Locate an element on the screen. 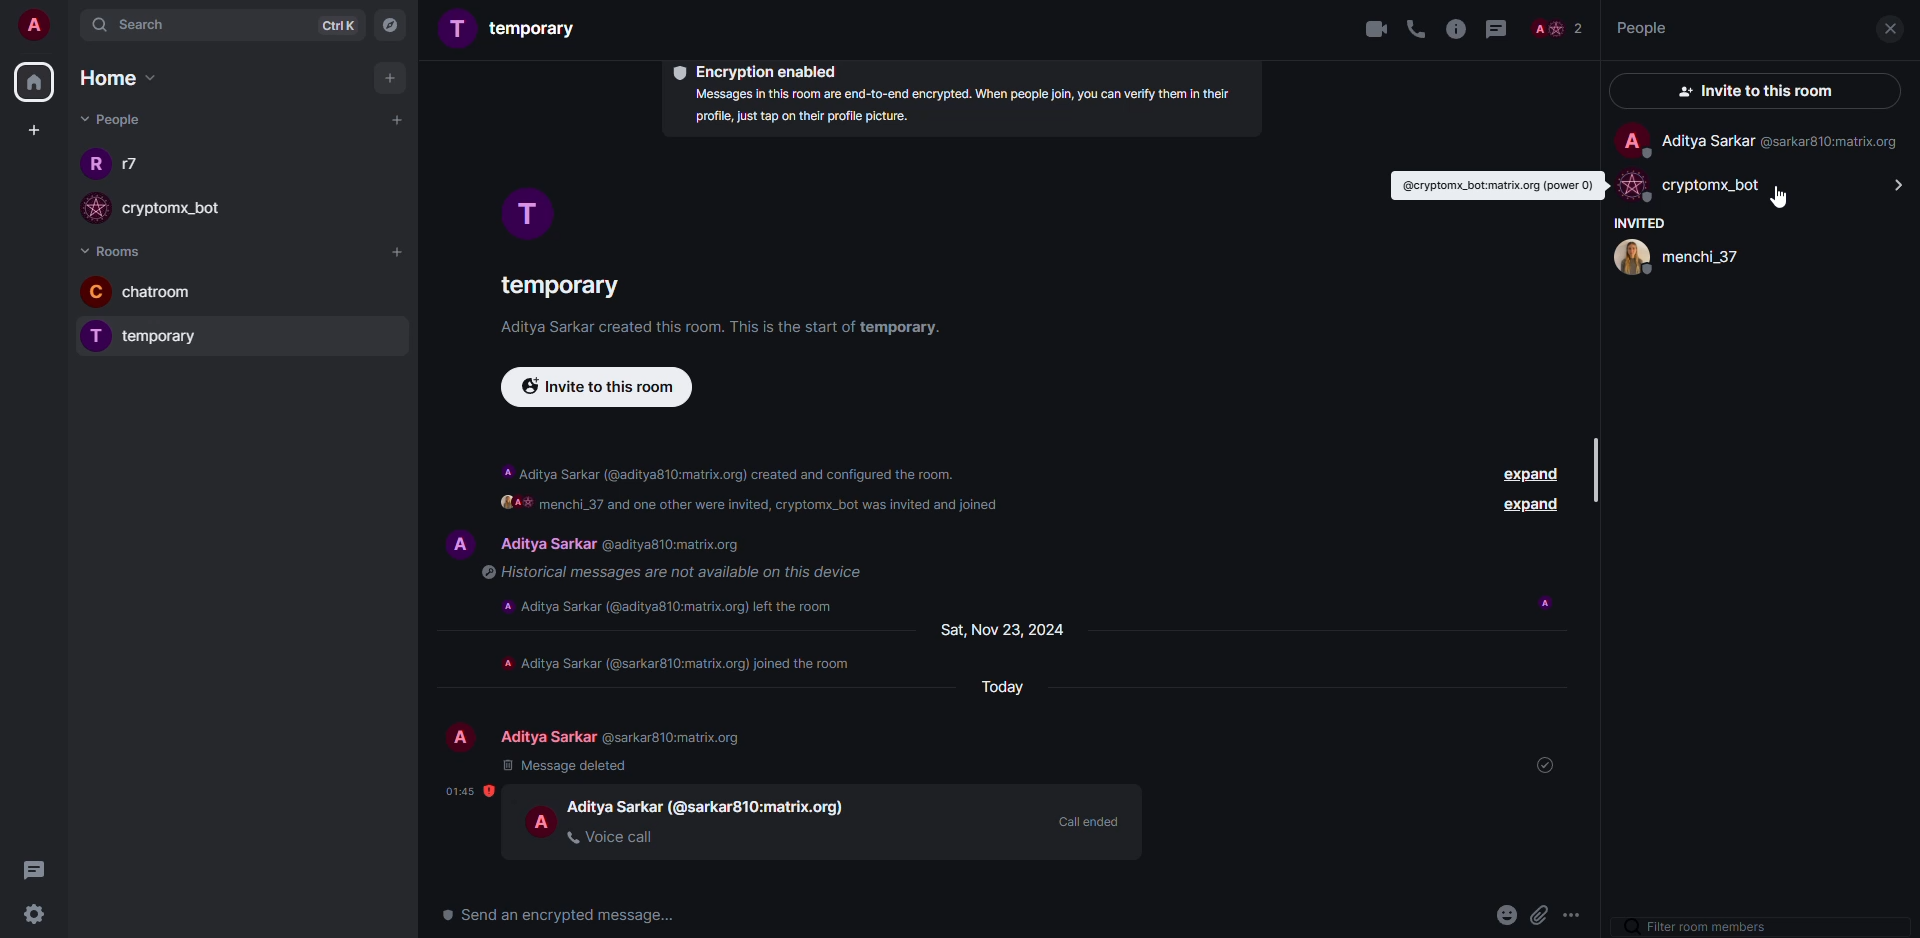 This screenshot has height=938, width=1920. info is located at coordinates (679, 662).